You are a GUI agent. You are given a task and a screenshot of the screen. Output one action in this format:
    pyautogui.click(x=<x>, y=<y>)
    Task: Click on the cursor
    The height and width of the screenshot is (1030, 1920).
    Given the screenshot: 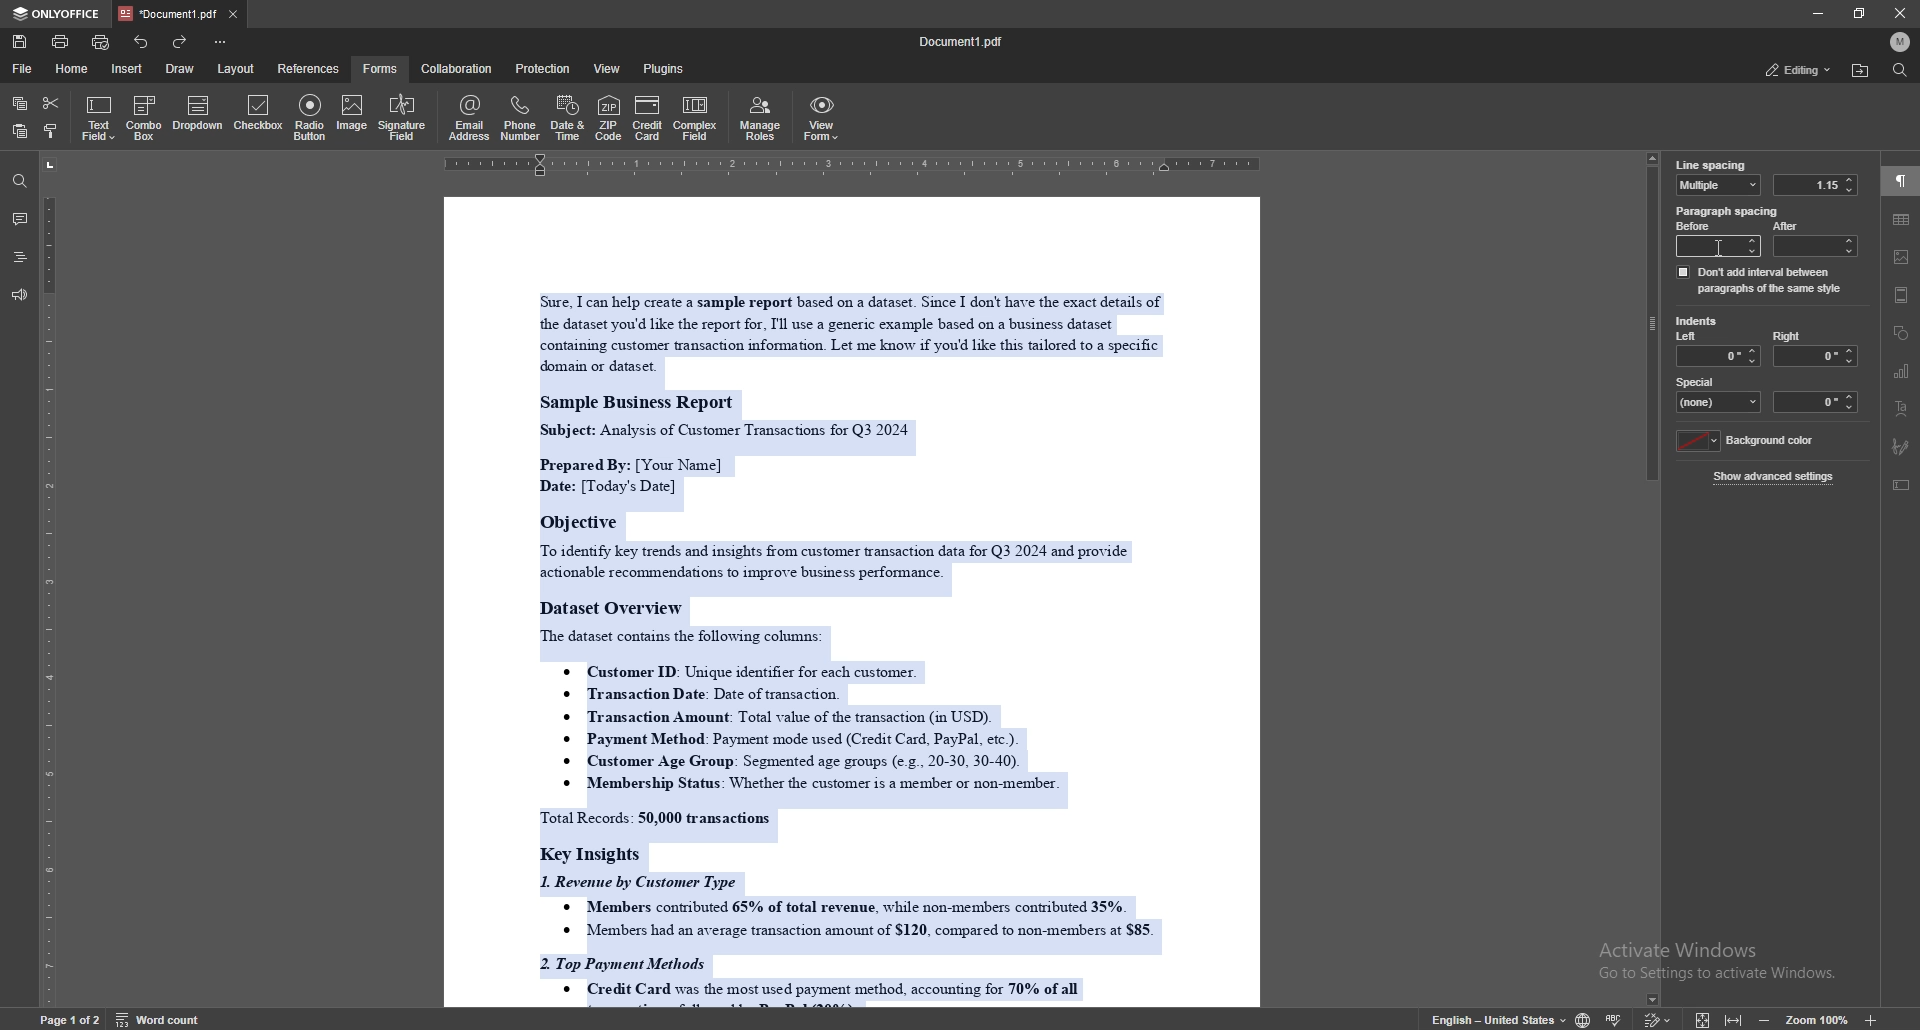 What is the action you would take?
    pyautogui.click(x=1721, y=248)
    